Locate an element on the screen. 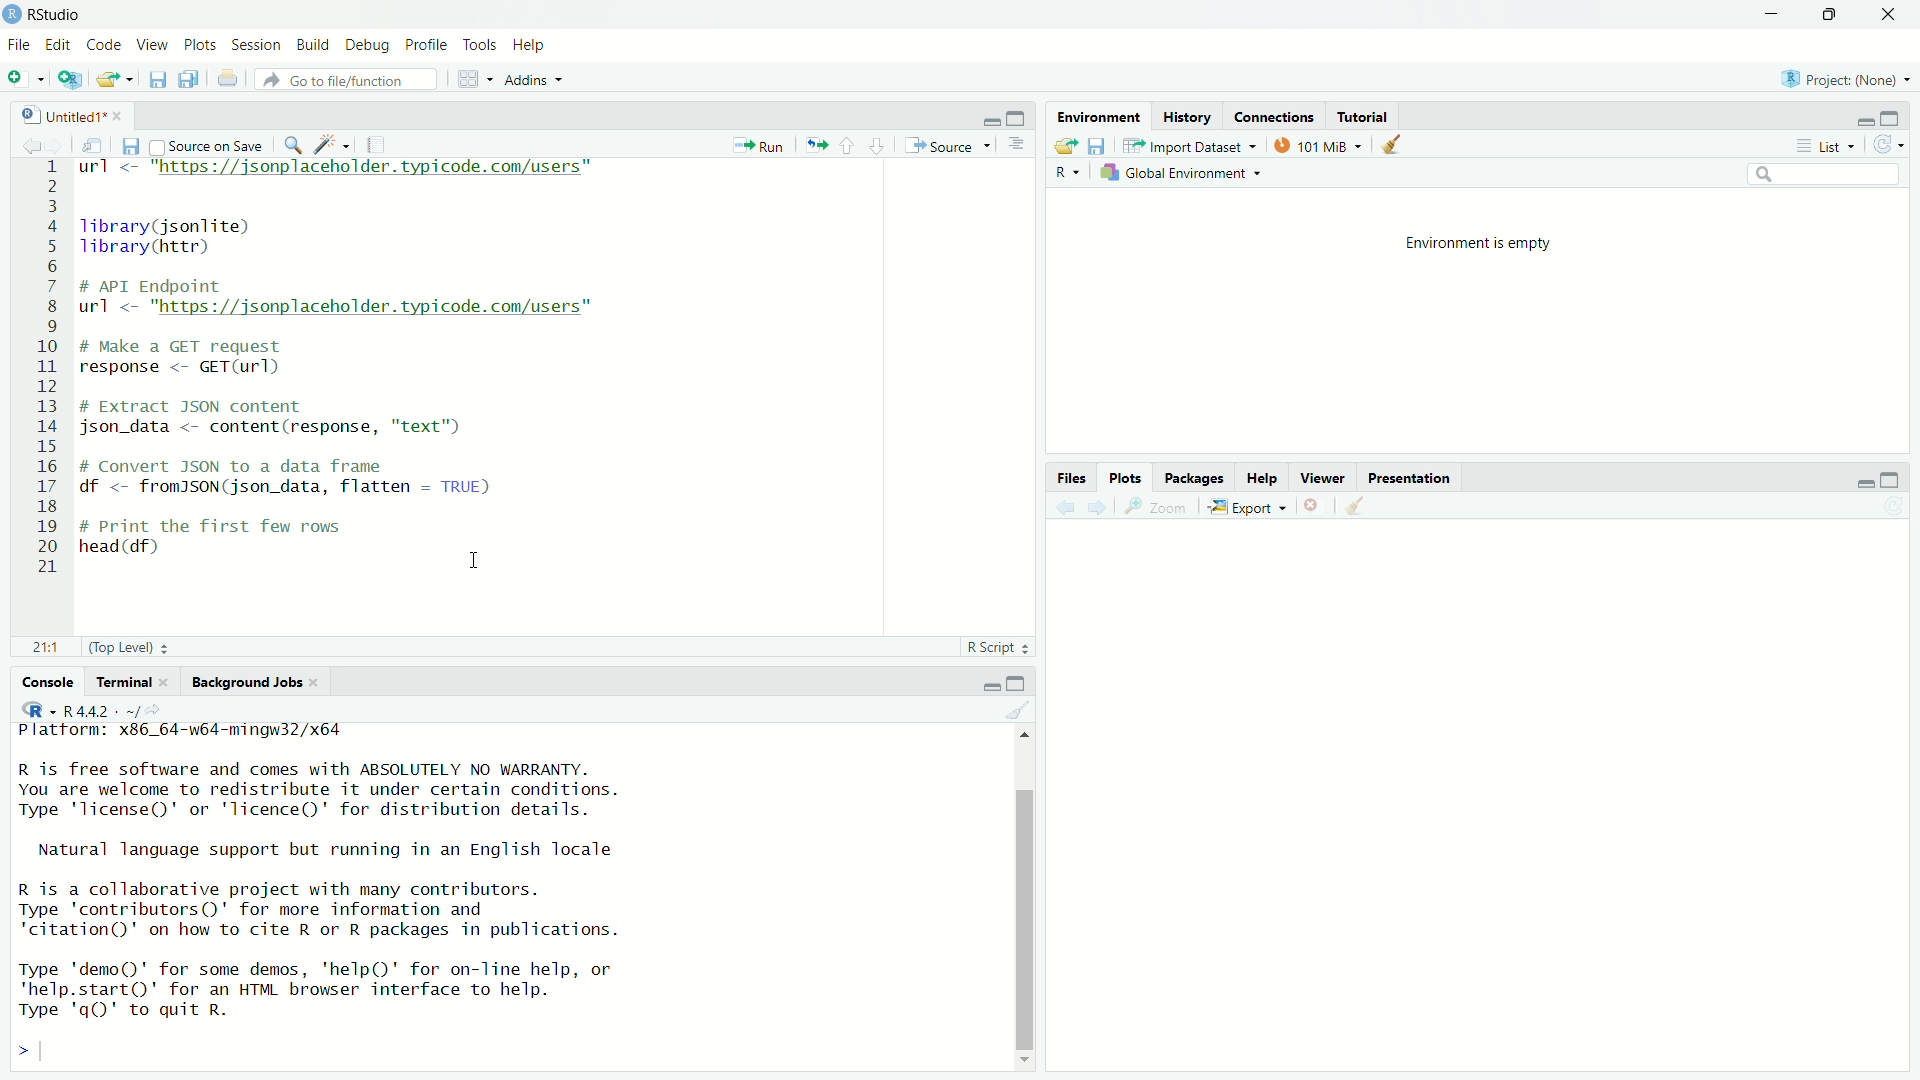 Image resolution: width=1920 pixels, height=1080 pixels. Show in new window is located at coordinates (90, 147).